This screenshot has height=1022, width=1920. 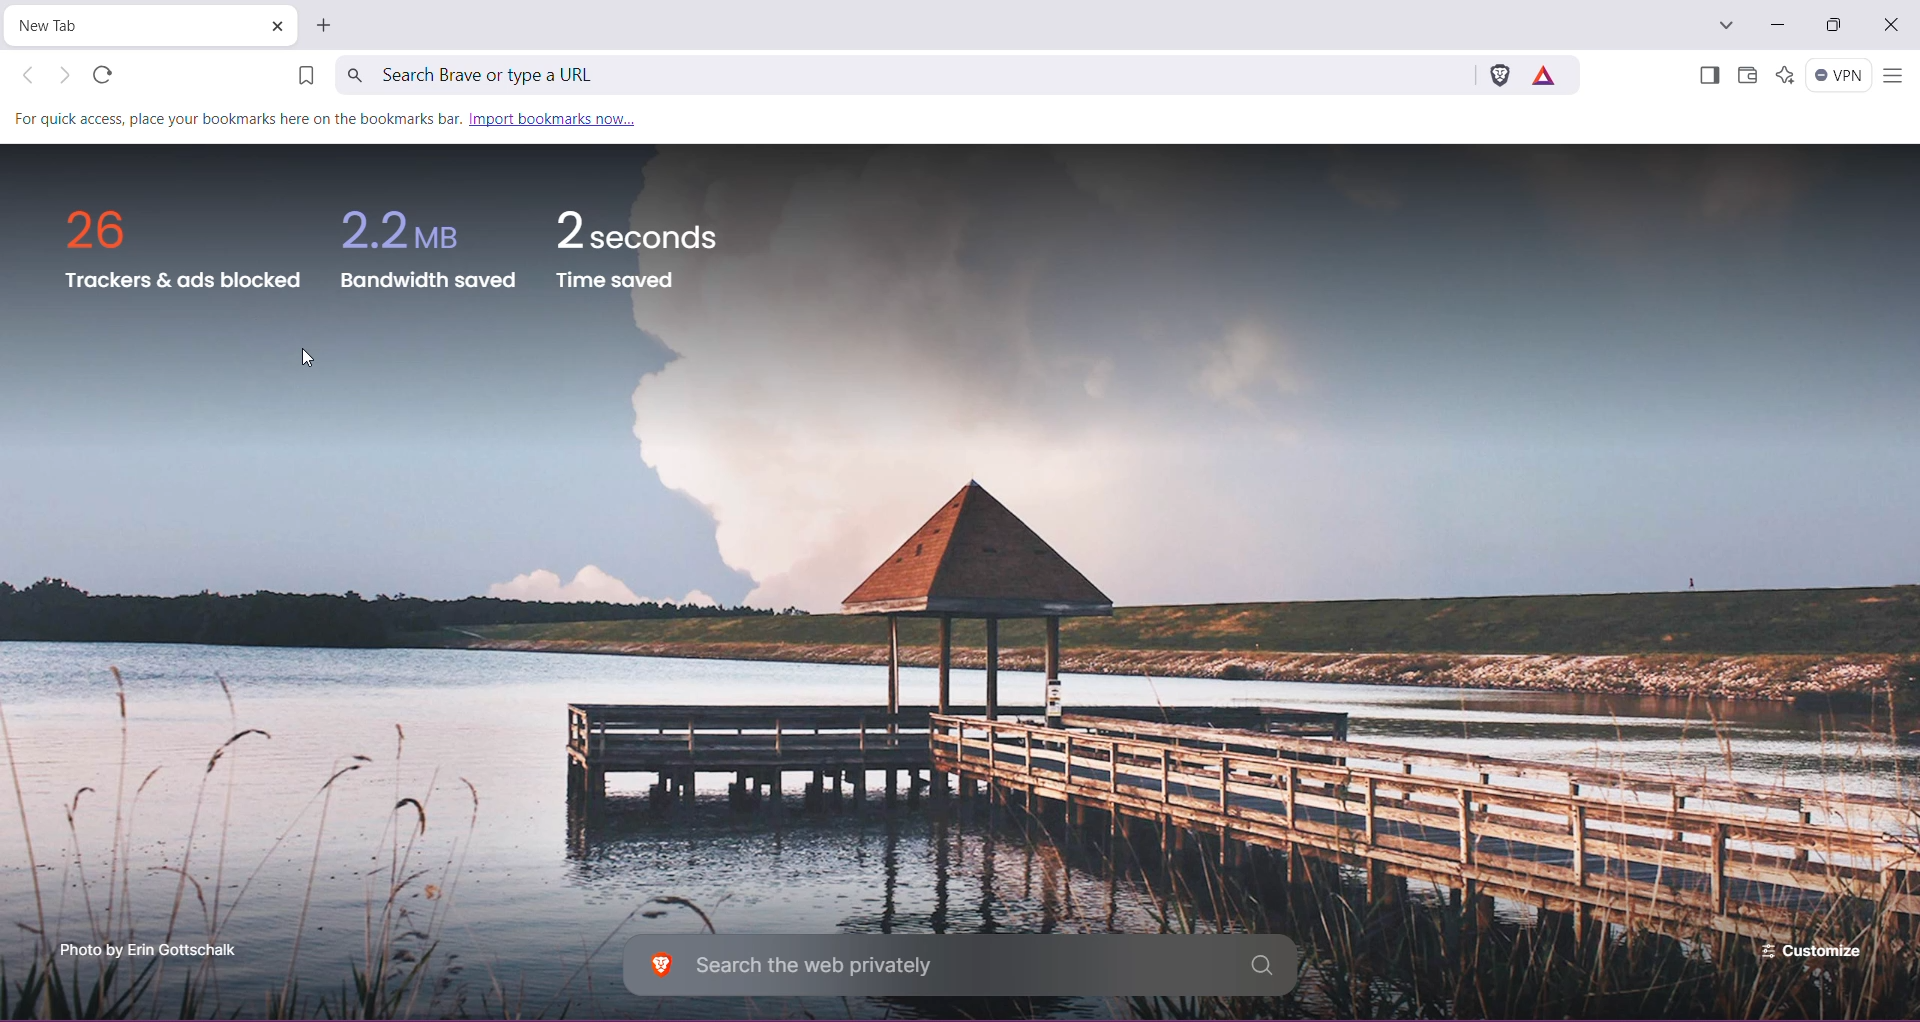 I want to click on for quick access place your bookmarks here on the bookmark bar. import bookmarks now, so click(x=342, y=120).